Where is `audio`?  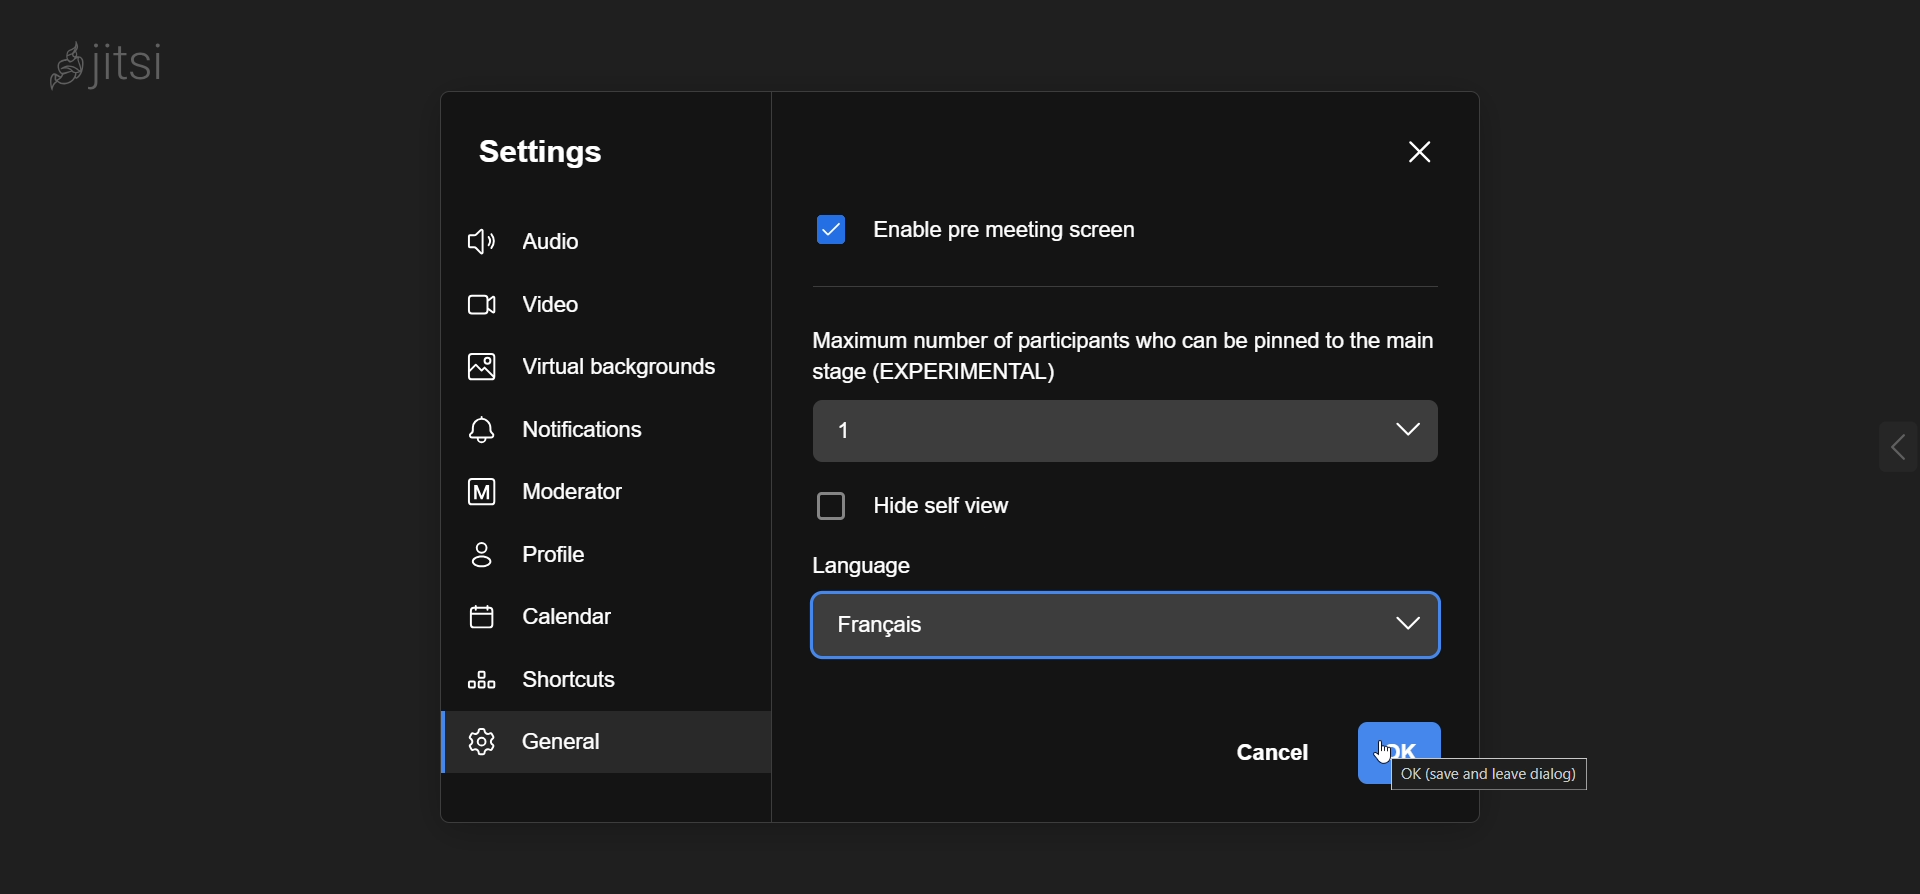 audio is located at coordinates (545, 239).